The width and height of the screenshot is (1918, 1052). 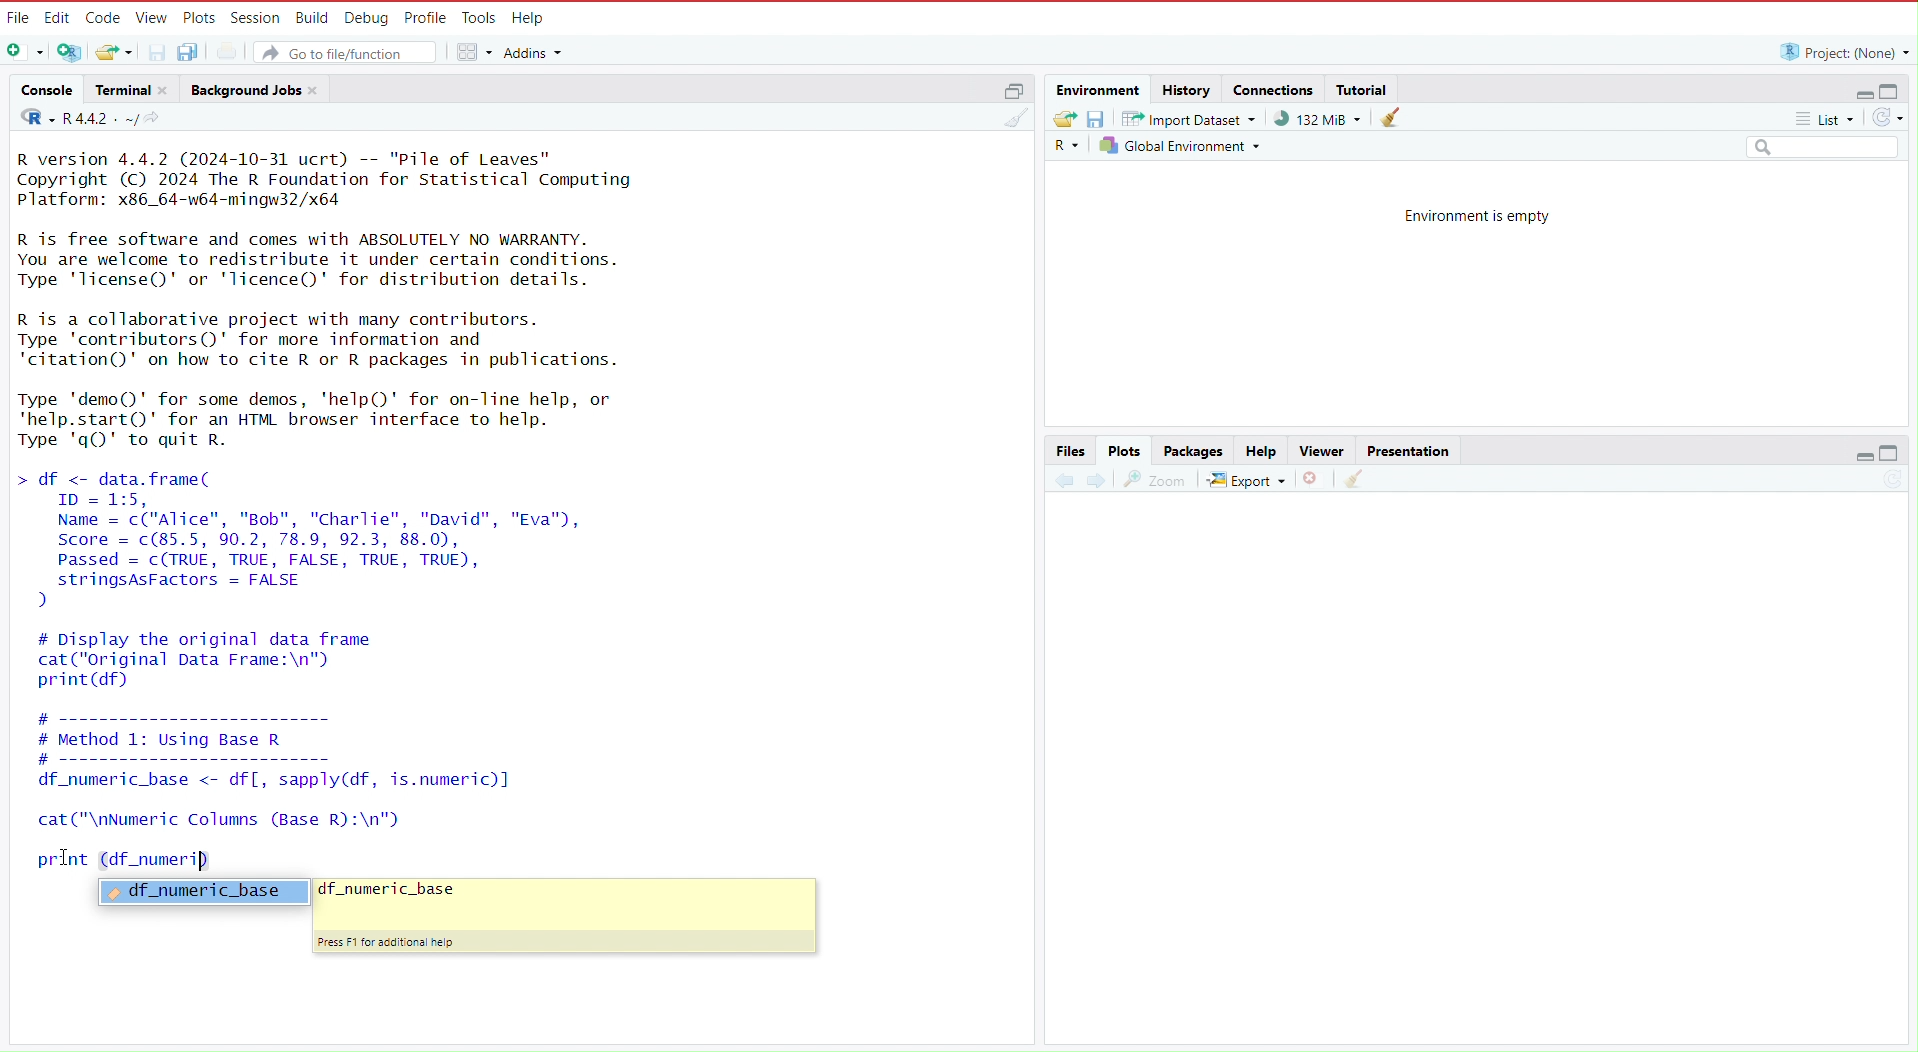 I want to click on view the current working directory, so click(x=157, y=118).